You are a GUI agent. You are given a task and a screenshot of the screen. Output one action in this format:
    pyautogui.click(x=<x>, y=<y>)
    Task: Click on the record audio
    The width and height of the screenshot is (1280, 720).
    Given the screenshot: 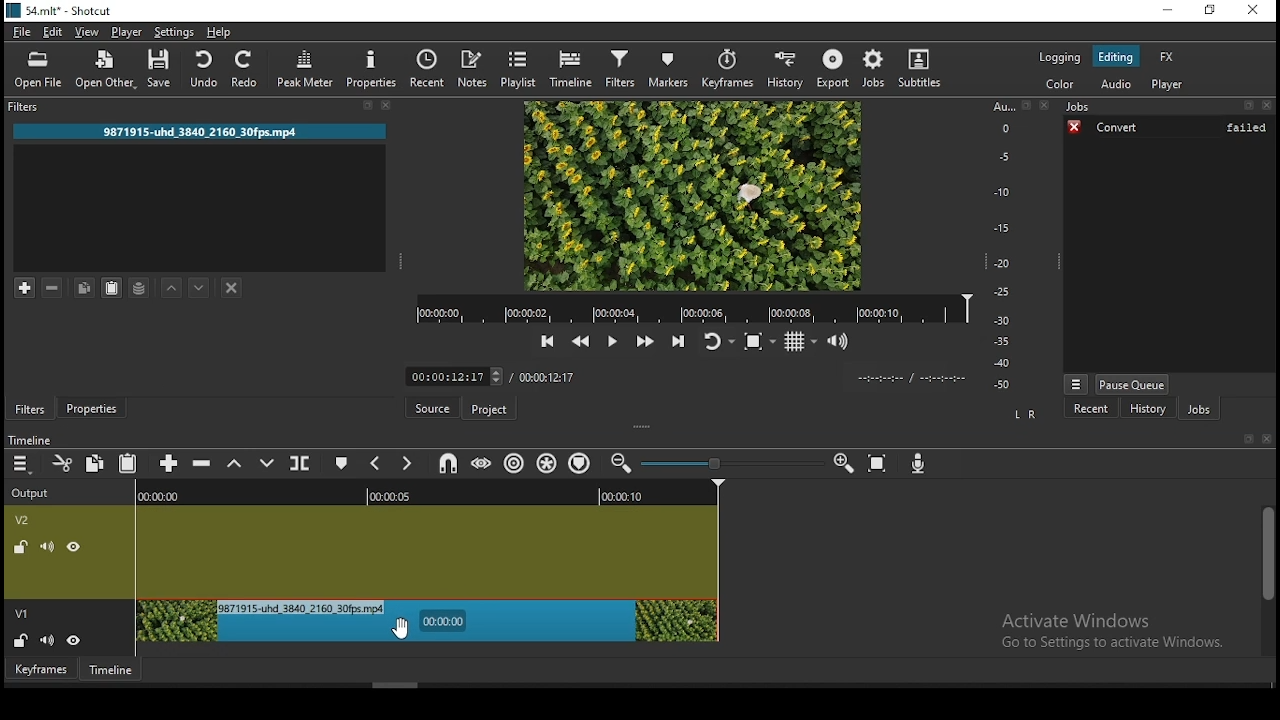 What is the action you would take?
    pyautogui.click(x=917, y=465)
    